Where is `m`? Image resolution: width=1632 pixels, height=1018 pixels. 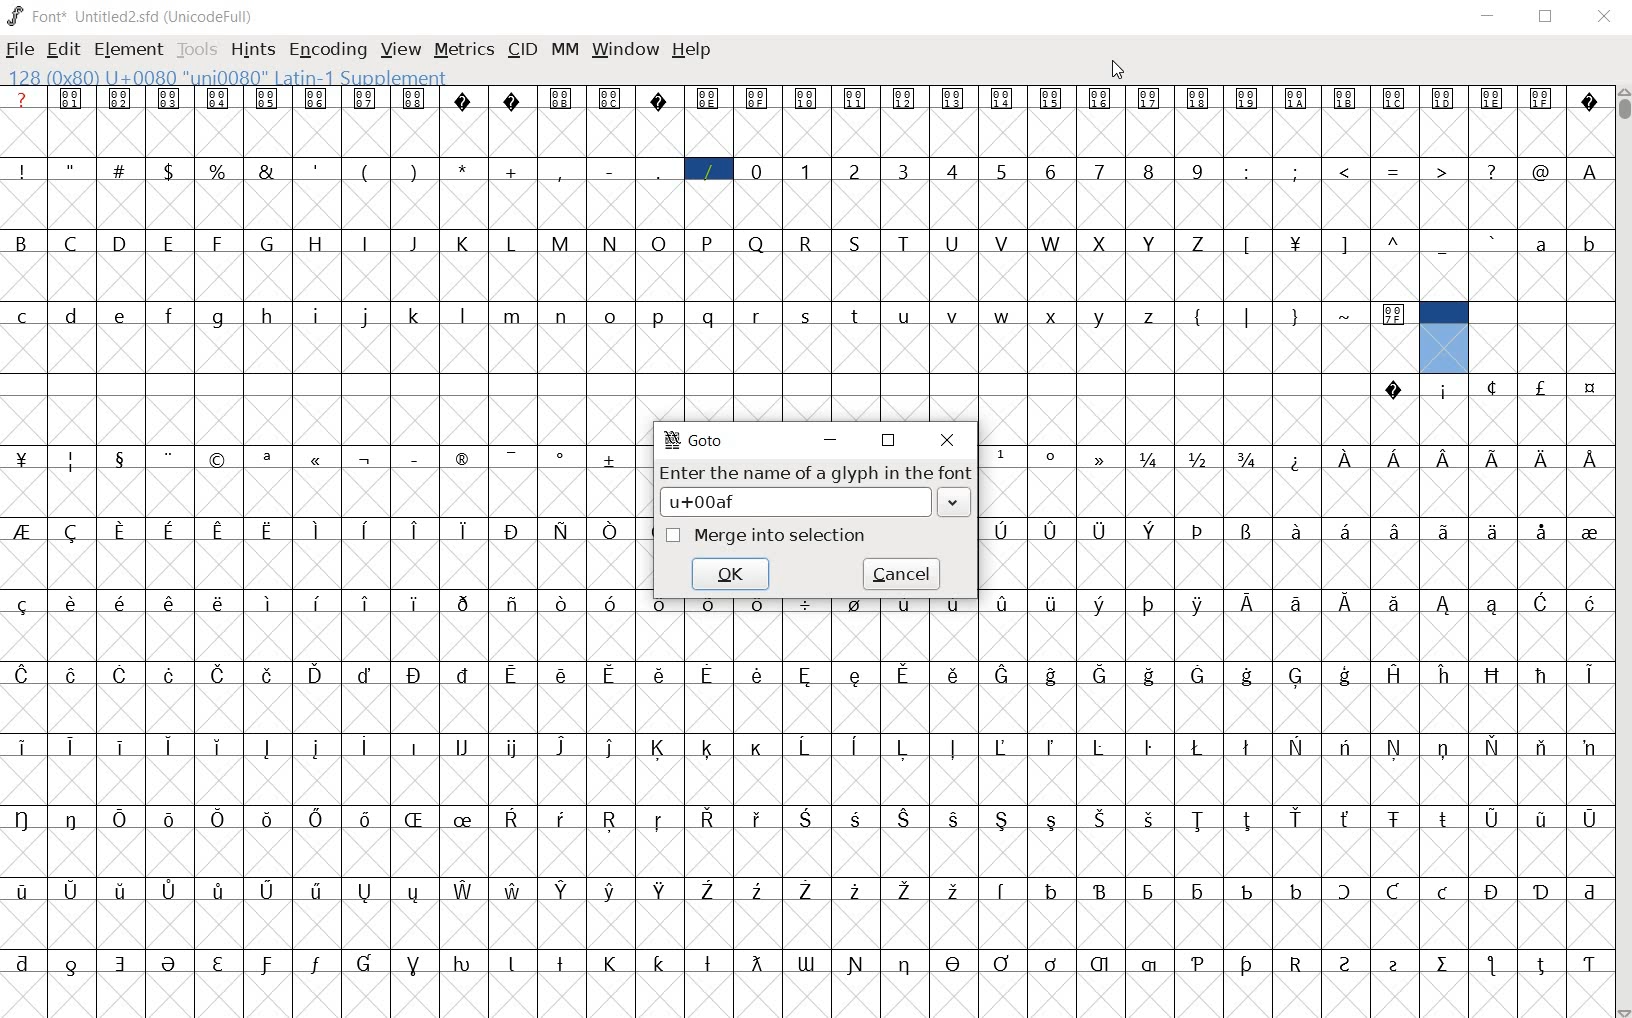 m is located at coordinates (514, 314).